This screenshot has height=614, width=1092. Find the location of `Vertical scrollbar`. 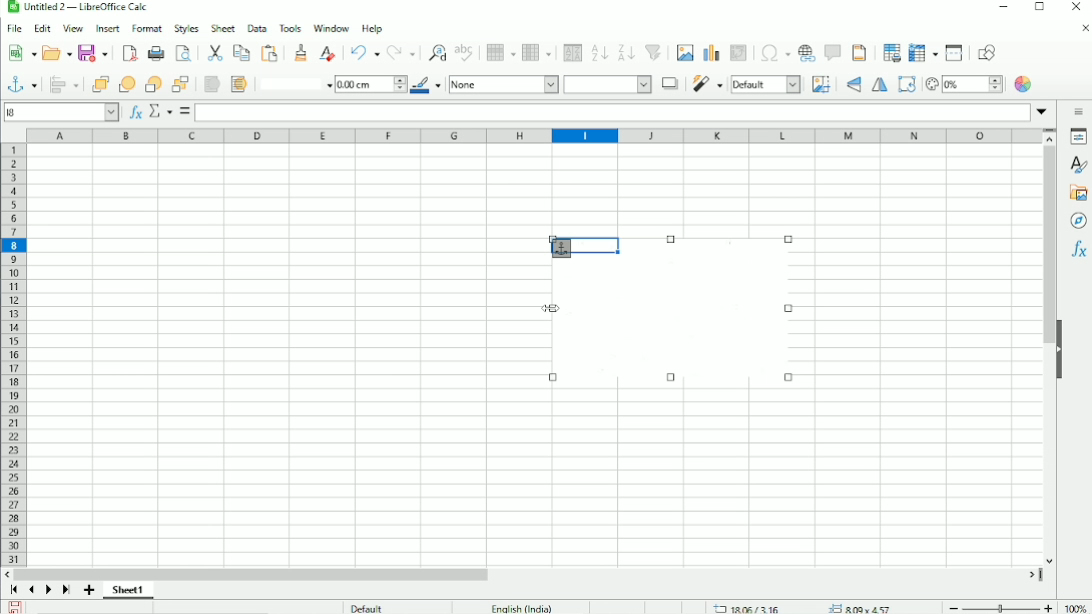

Vertical scrollbar is located at coordinates (1048, 246).